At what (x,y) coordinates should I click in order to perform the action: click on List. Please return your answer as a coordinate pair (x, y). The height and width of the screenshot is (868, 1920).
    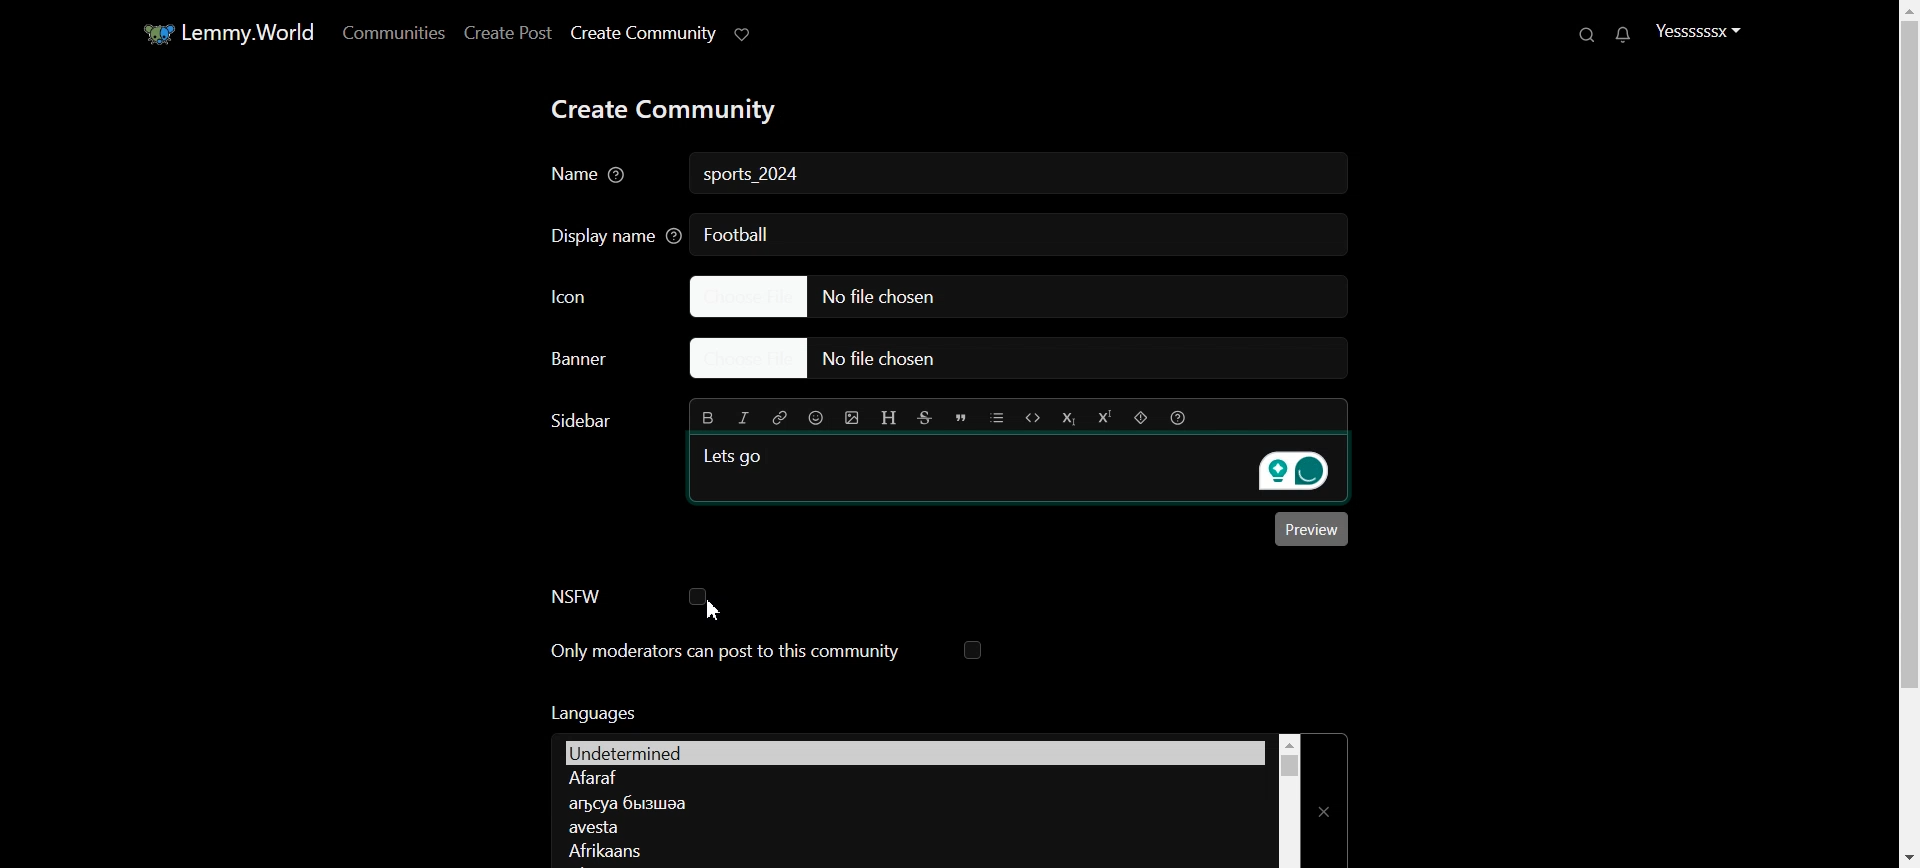
    Looking at the image, I should click on (997, 417).